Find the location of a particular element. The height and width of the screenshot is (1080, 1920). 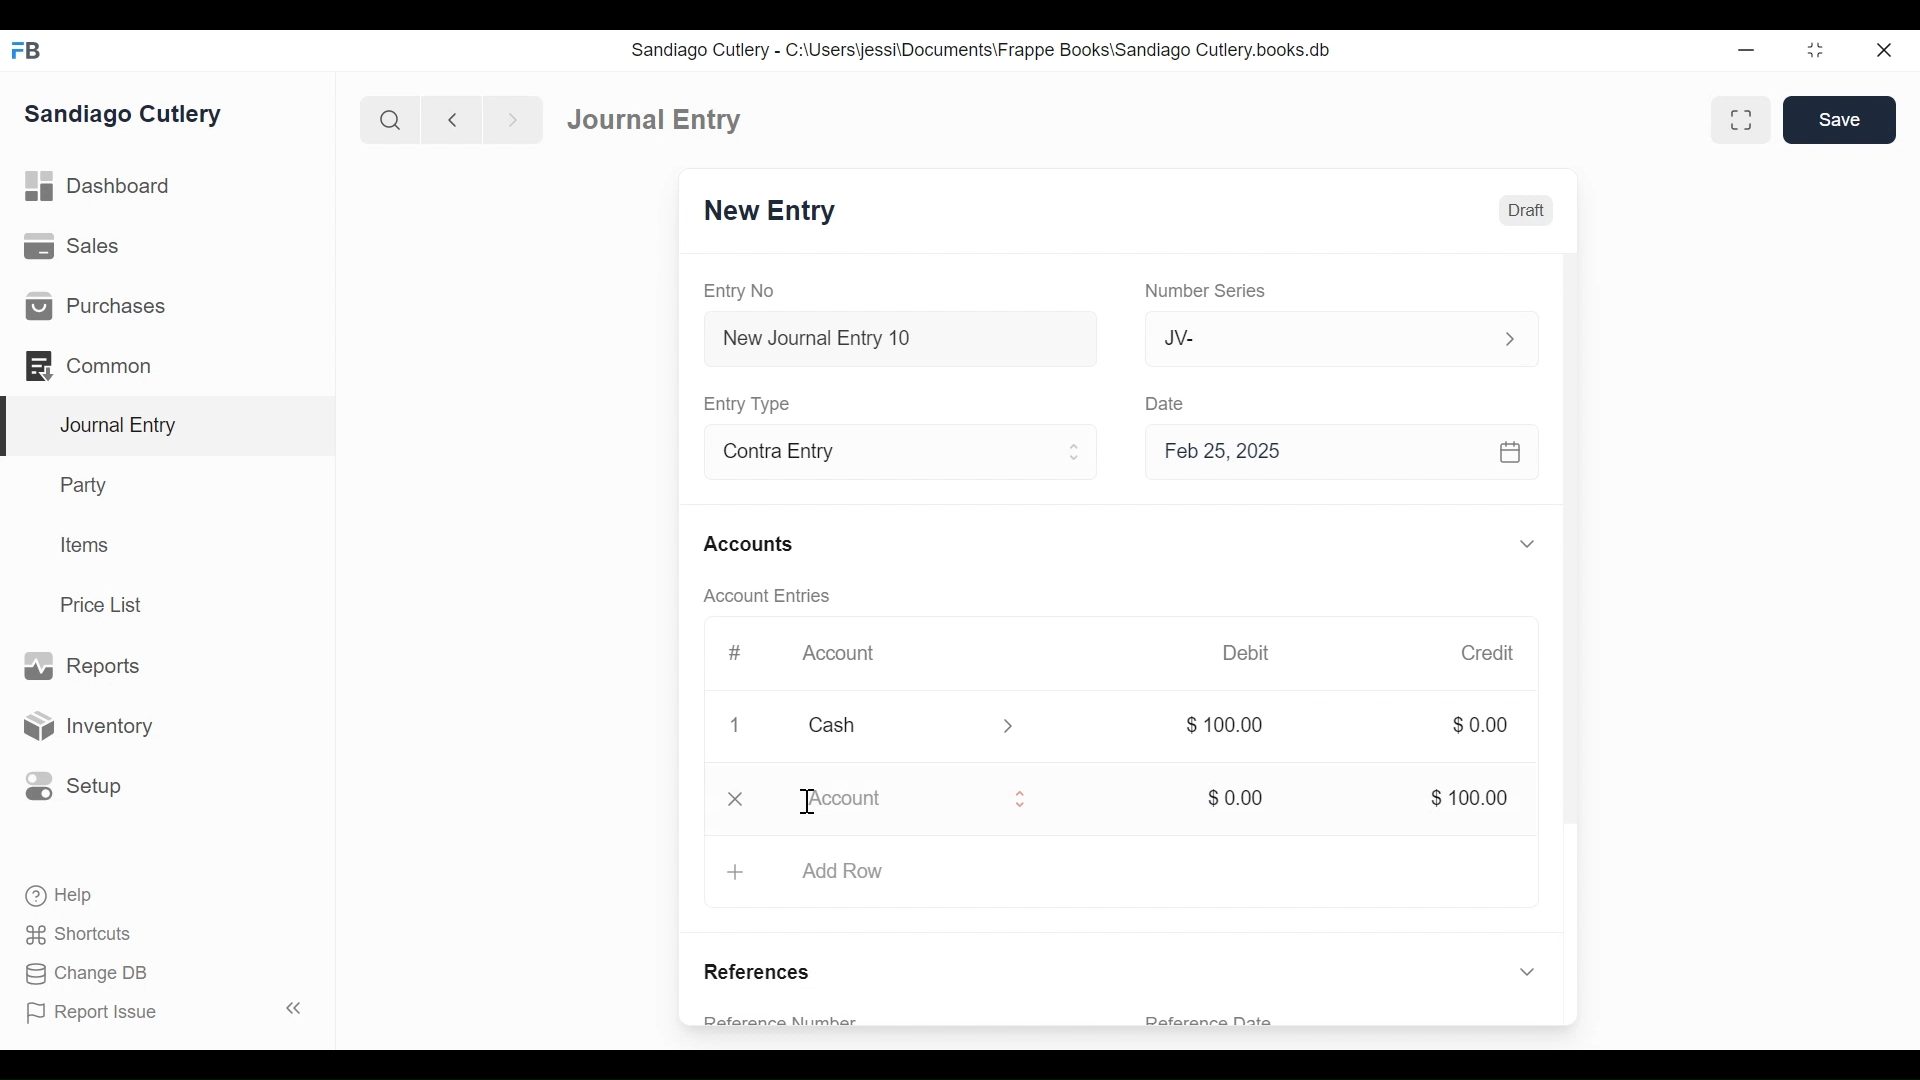

$100.00 is located at coordinates (1220, 725).